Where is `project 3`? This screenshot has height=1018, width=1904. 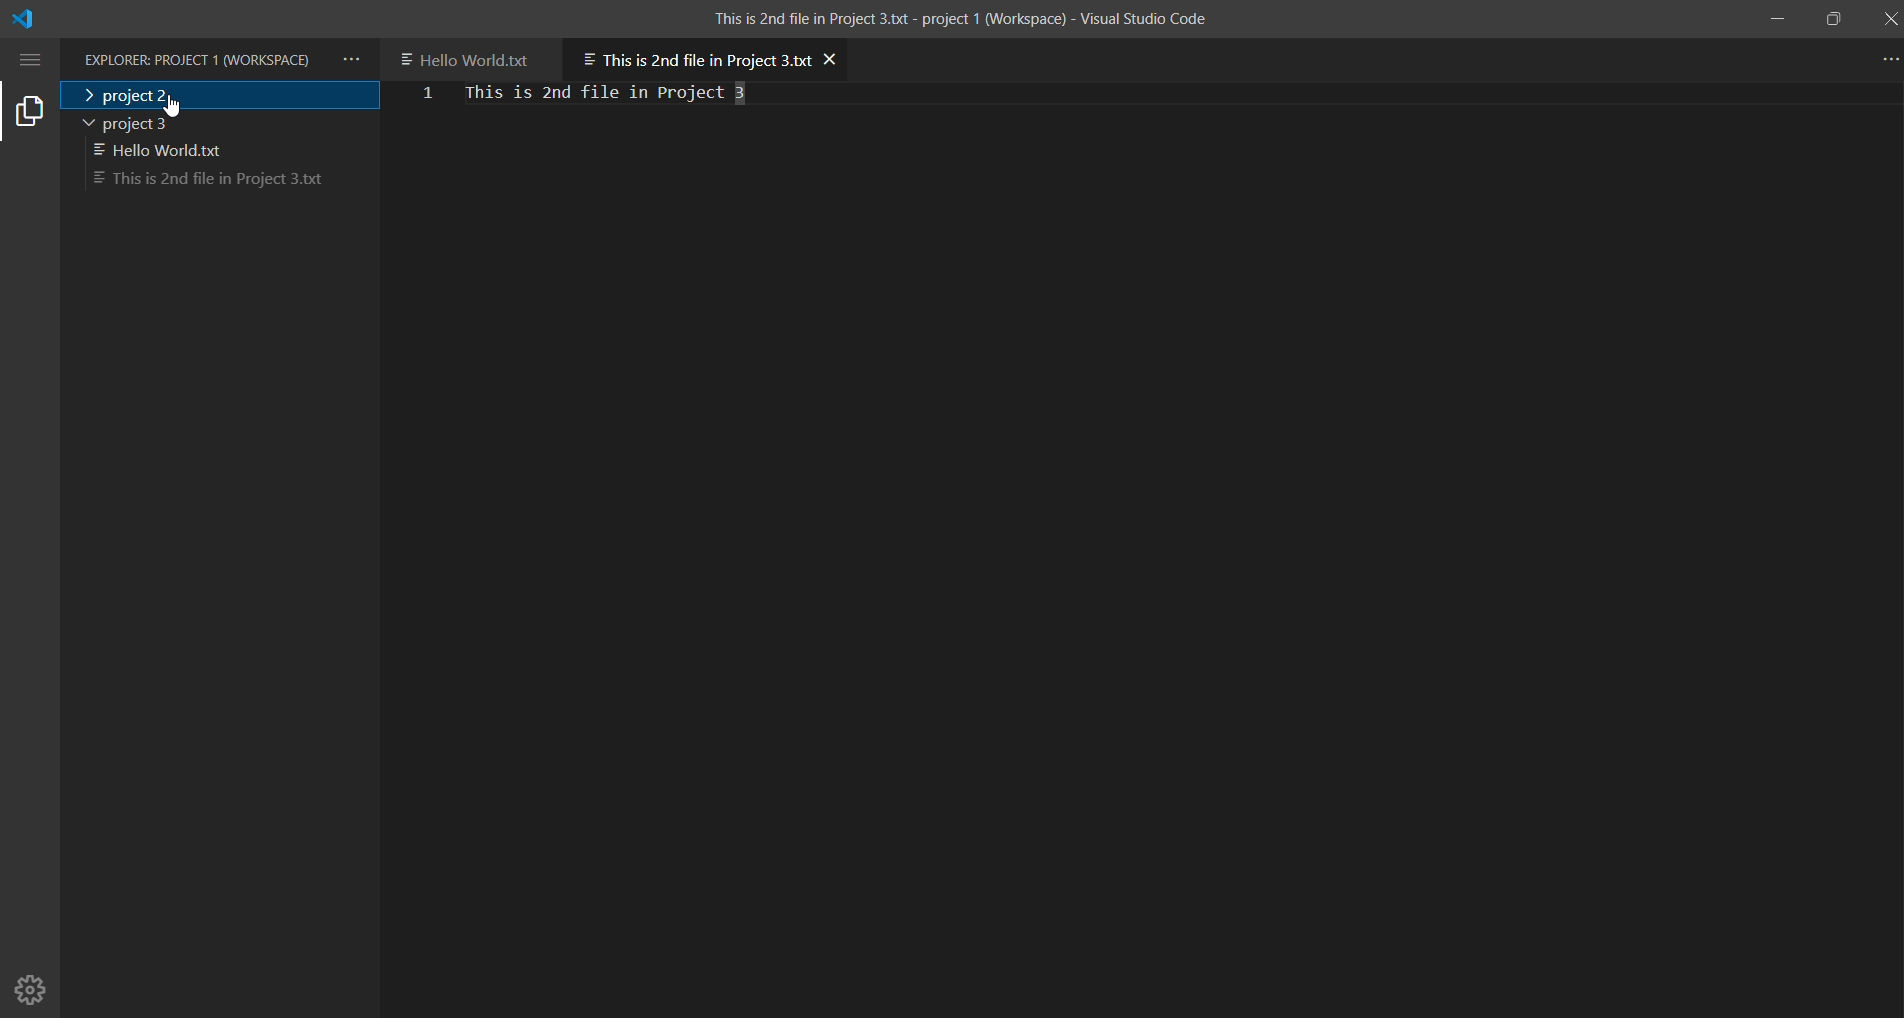
project 3 is located at coordinates (167, 153).